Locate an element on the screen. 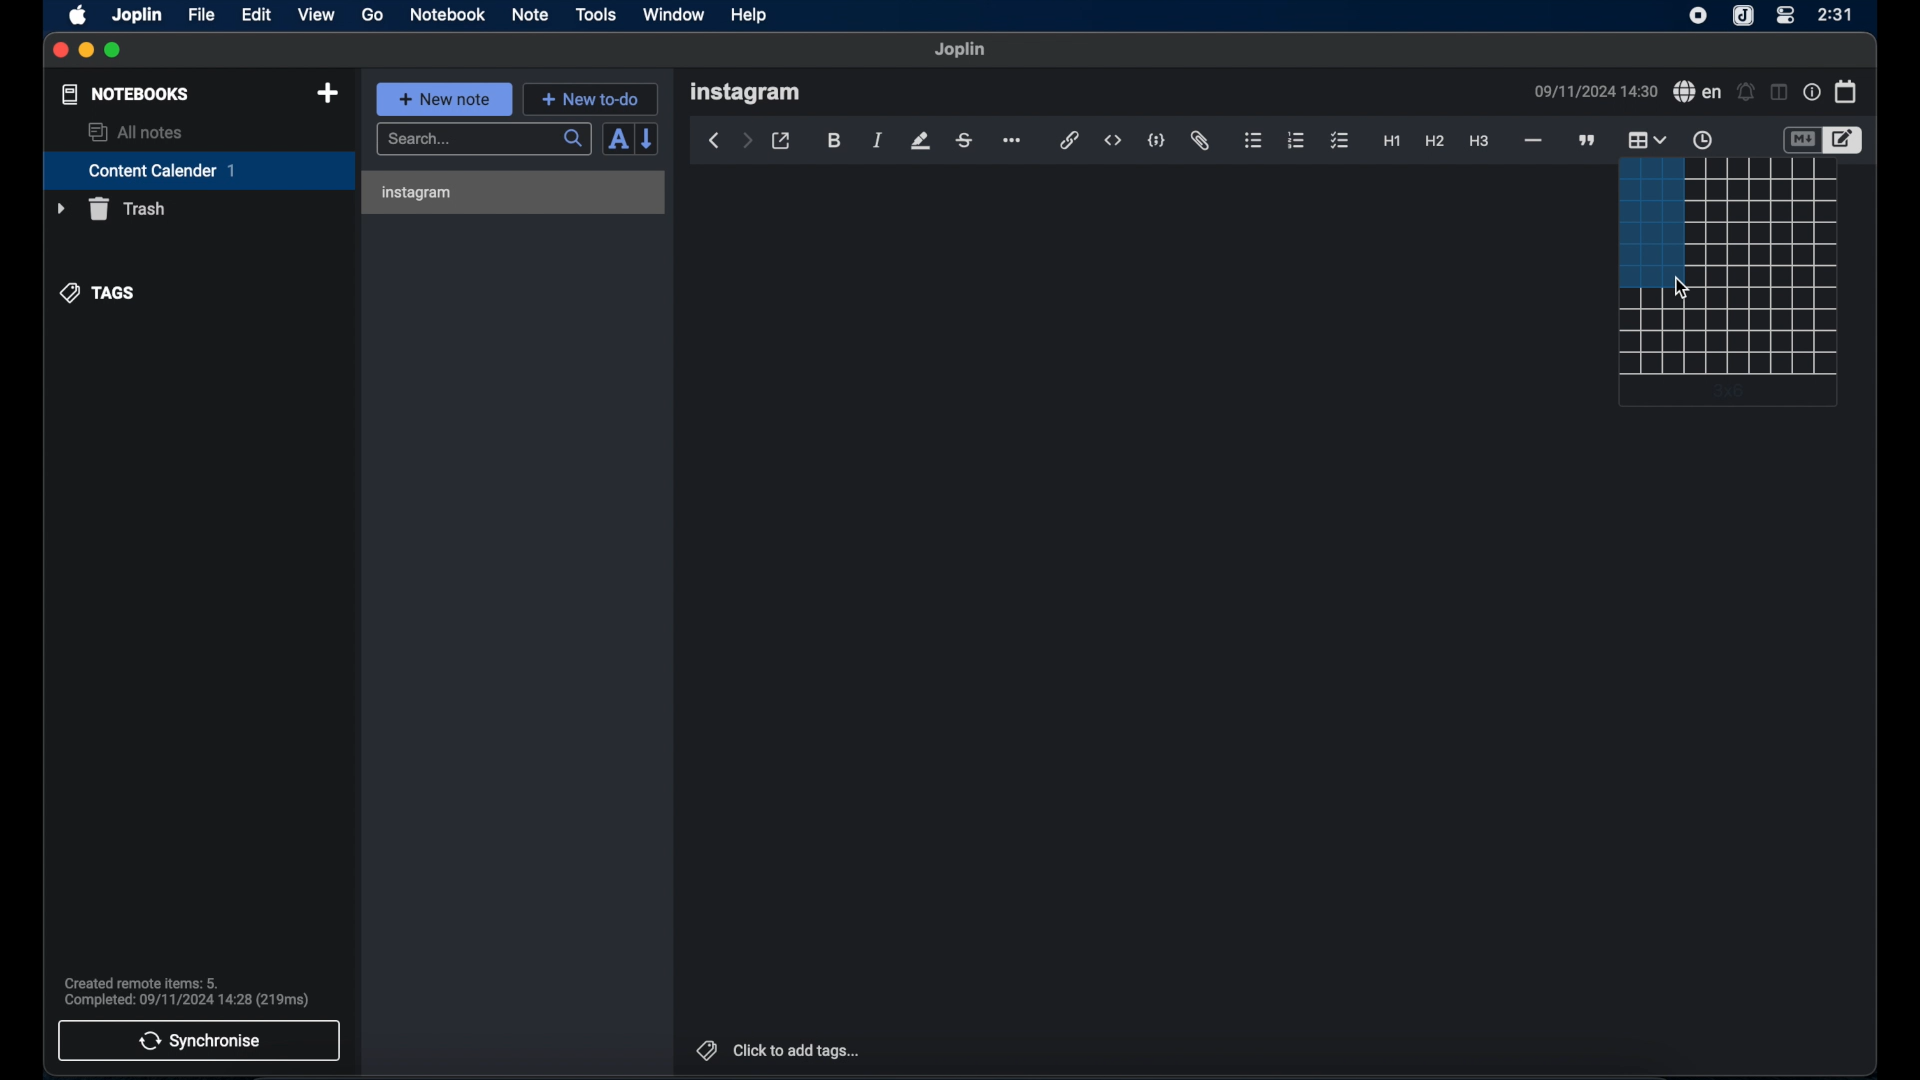 Image resolution: width=1920 pixels, height=1080 pixels. 3 x 6 is located at coordinates (1733, 391).